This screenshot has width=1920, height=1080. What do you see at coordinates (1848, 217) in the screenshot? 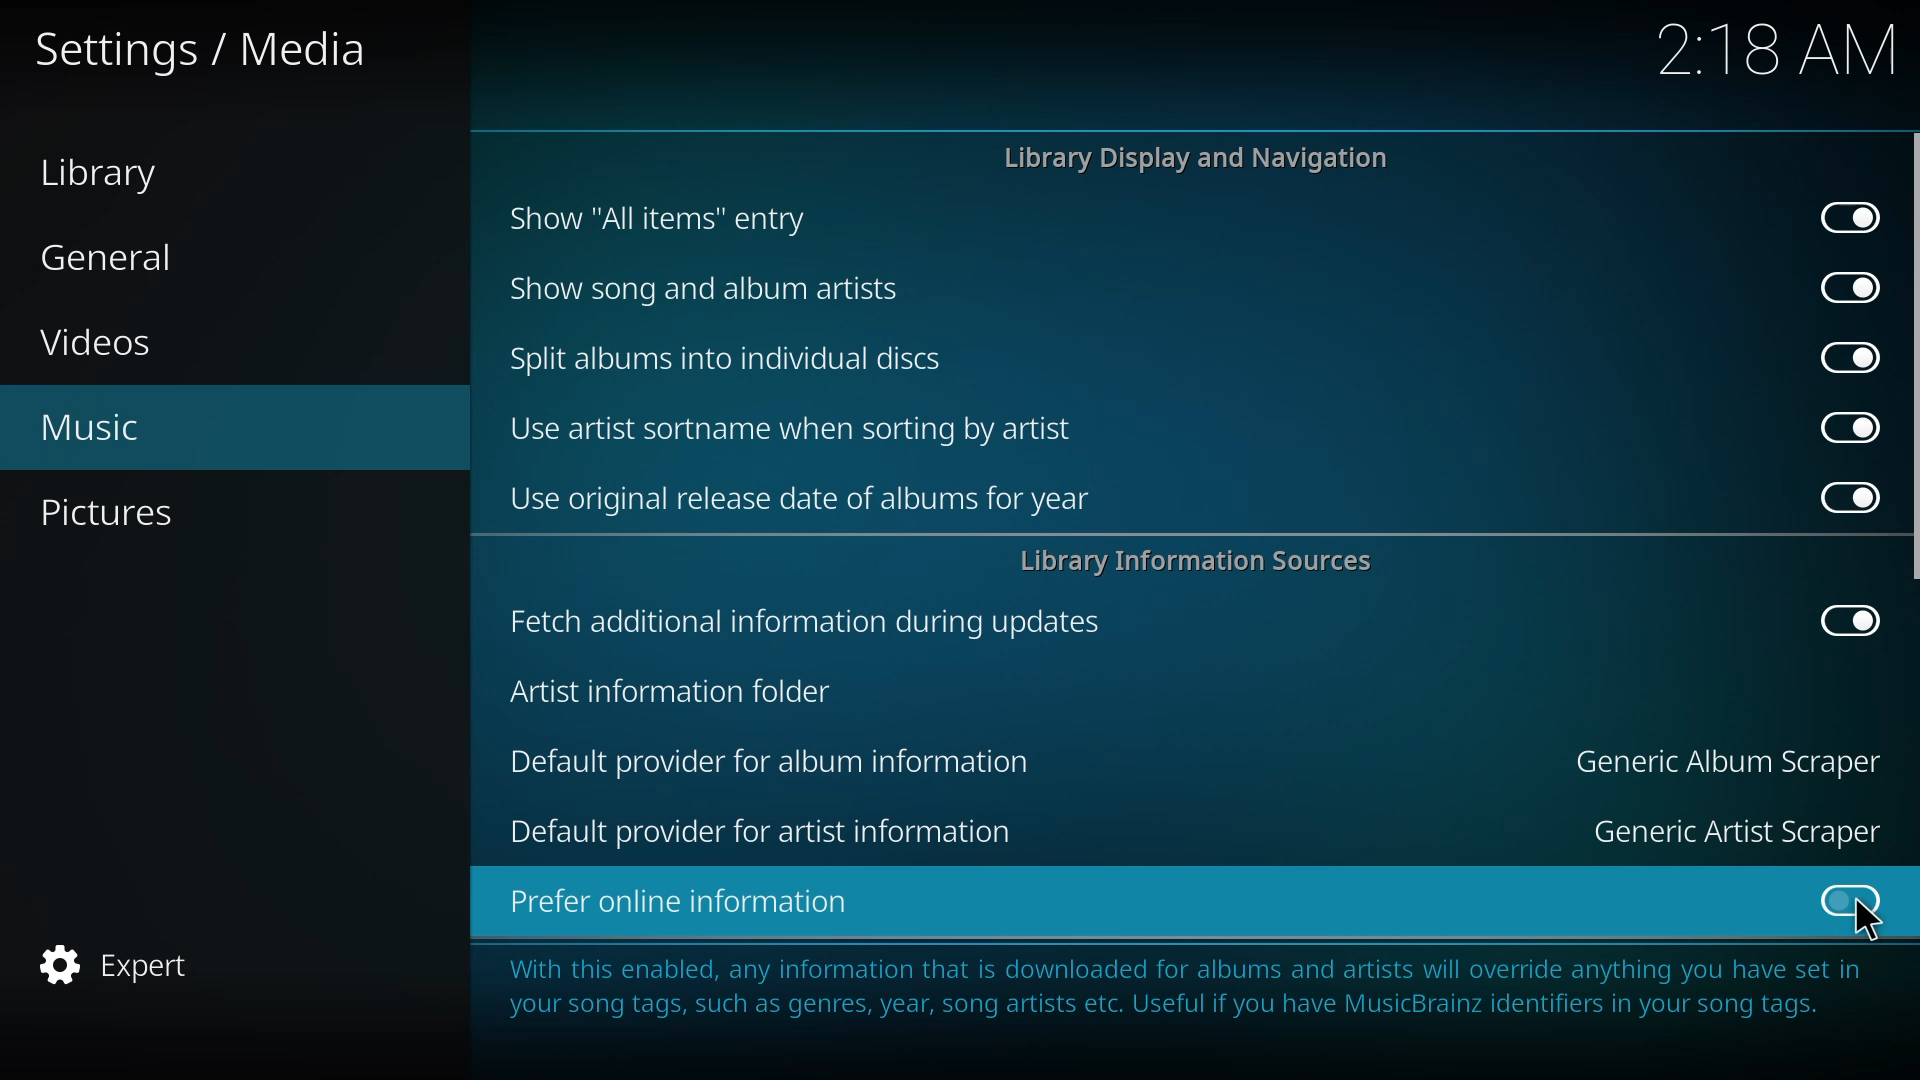
I see `enabled` at bounding box center [1848, 217].